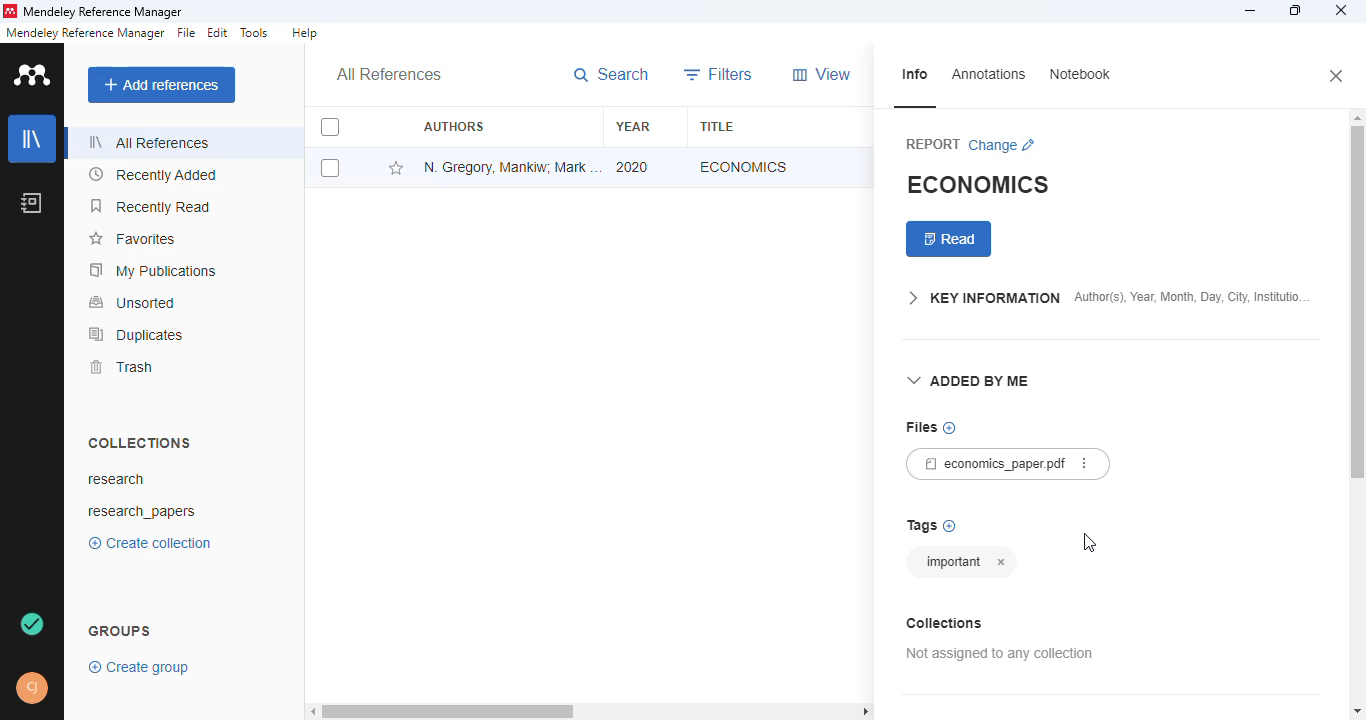  I want to click on new tag synced and saved, so click(32, 624).